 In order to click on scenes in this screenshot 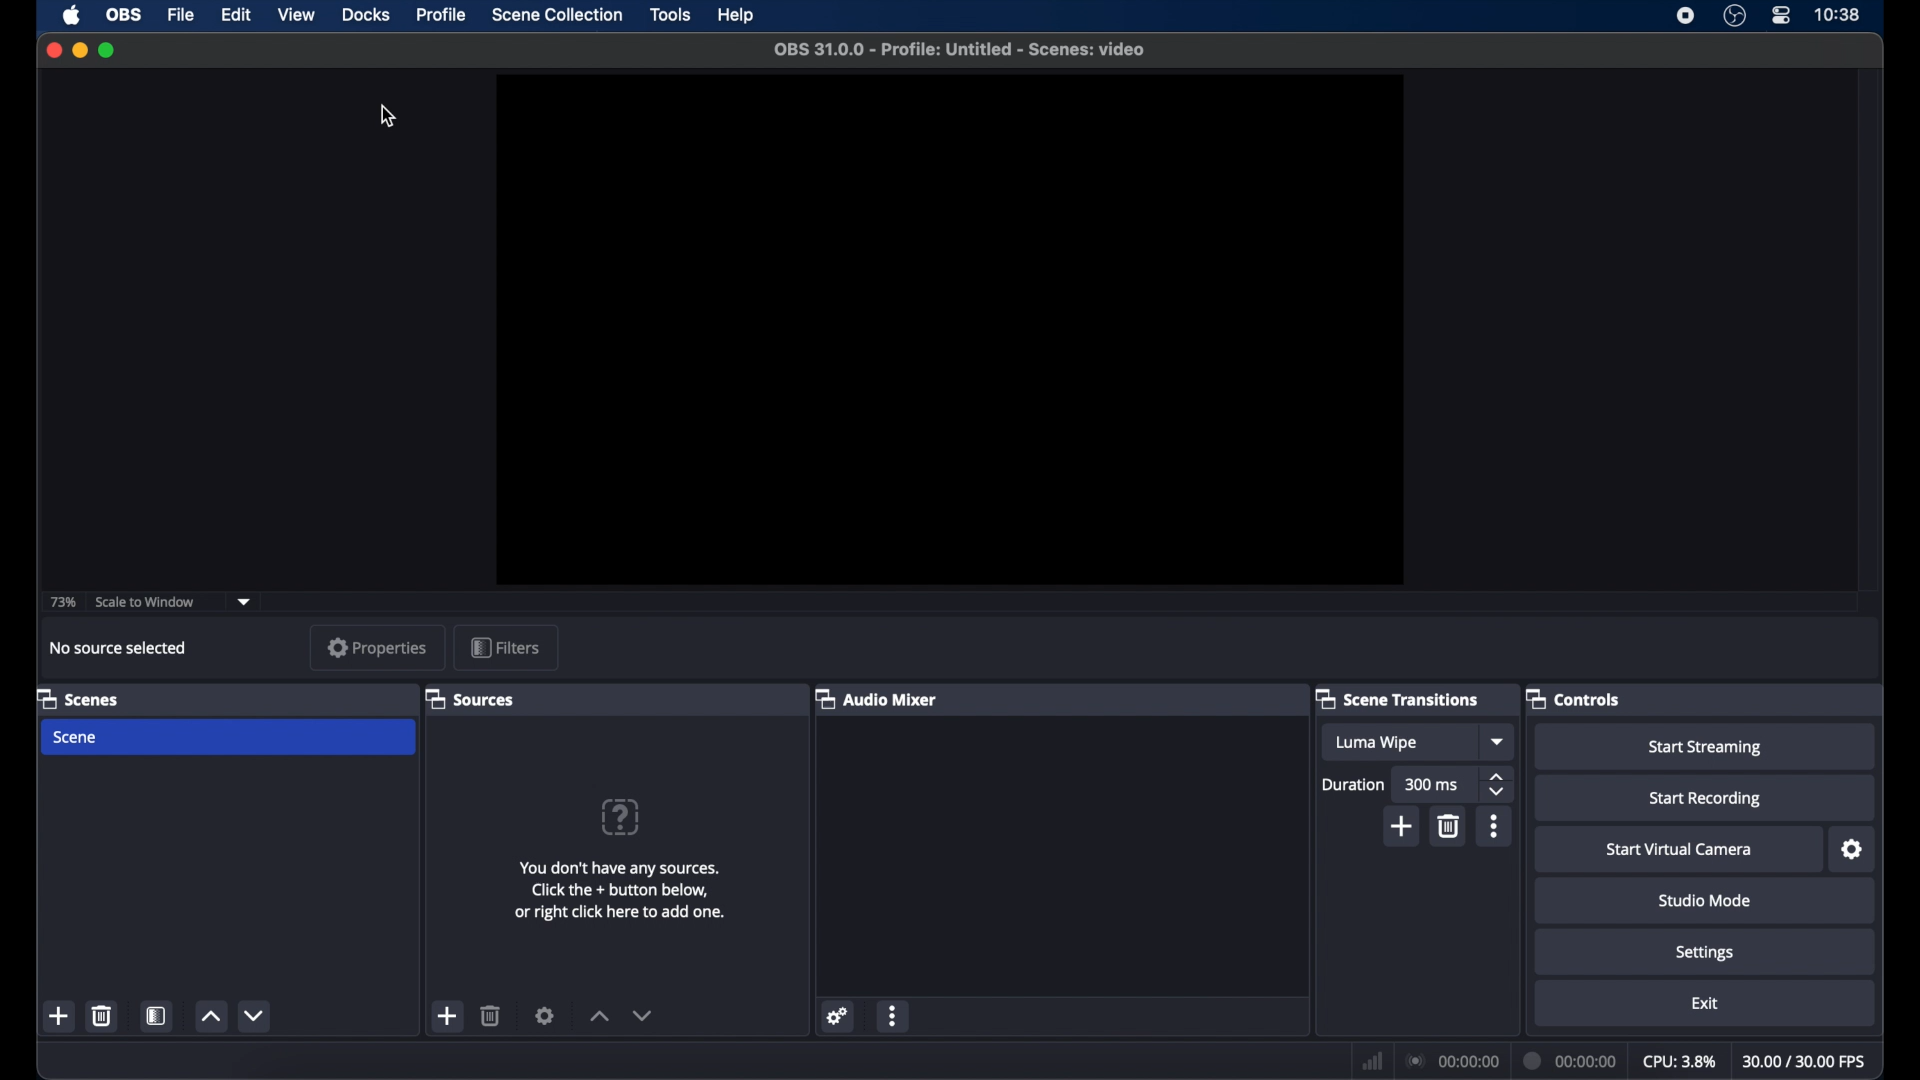, I will do `click(78, 700)`.